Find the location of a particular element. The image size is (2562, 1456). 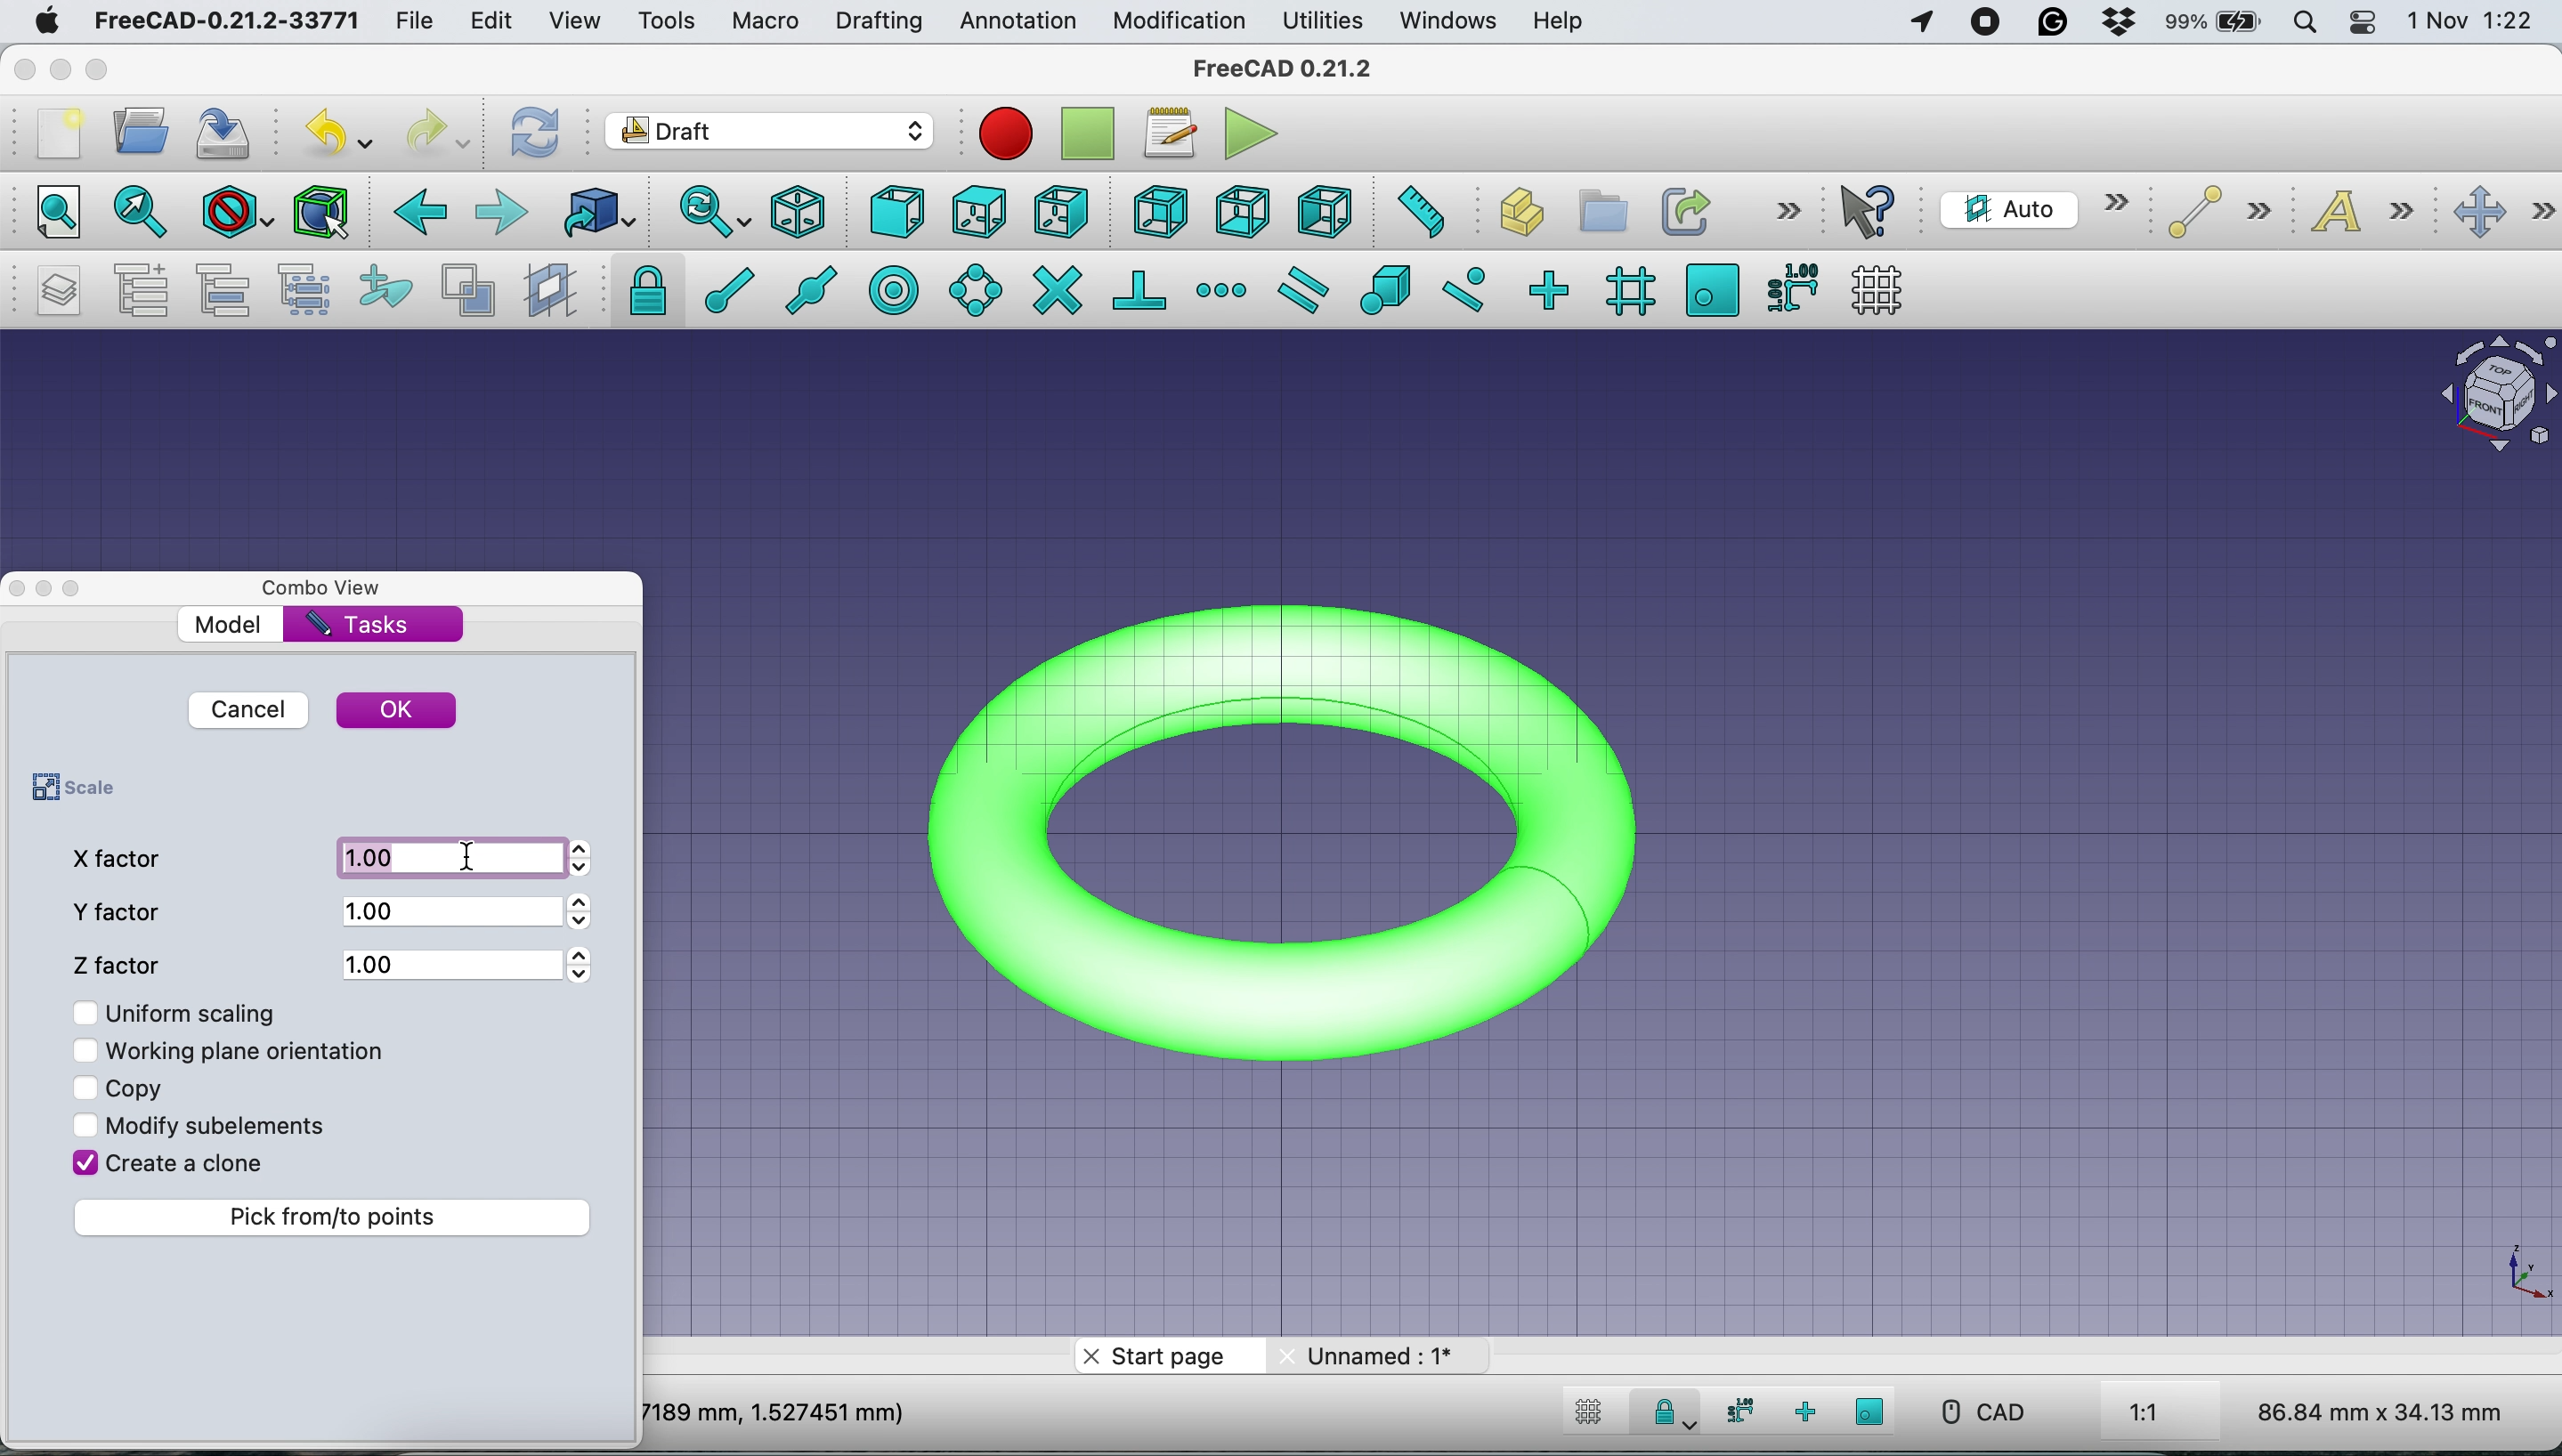

scale is located at coordinates (68, 789).